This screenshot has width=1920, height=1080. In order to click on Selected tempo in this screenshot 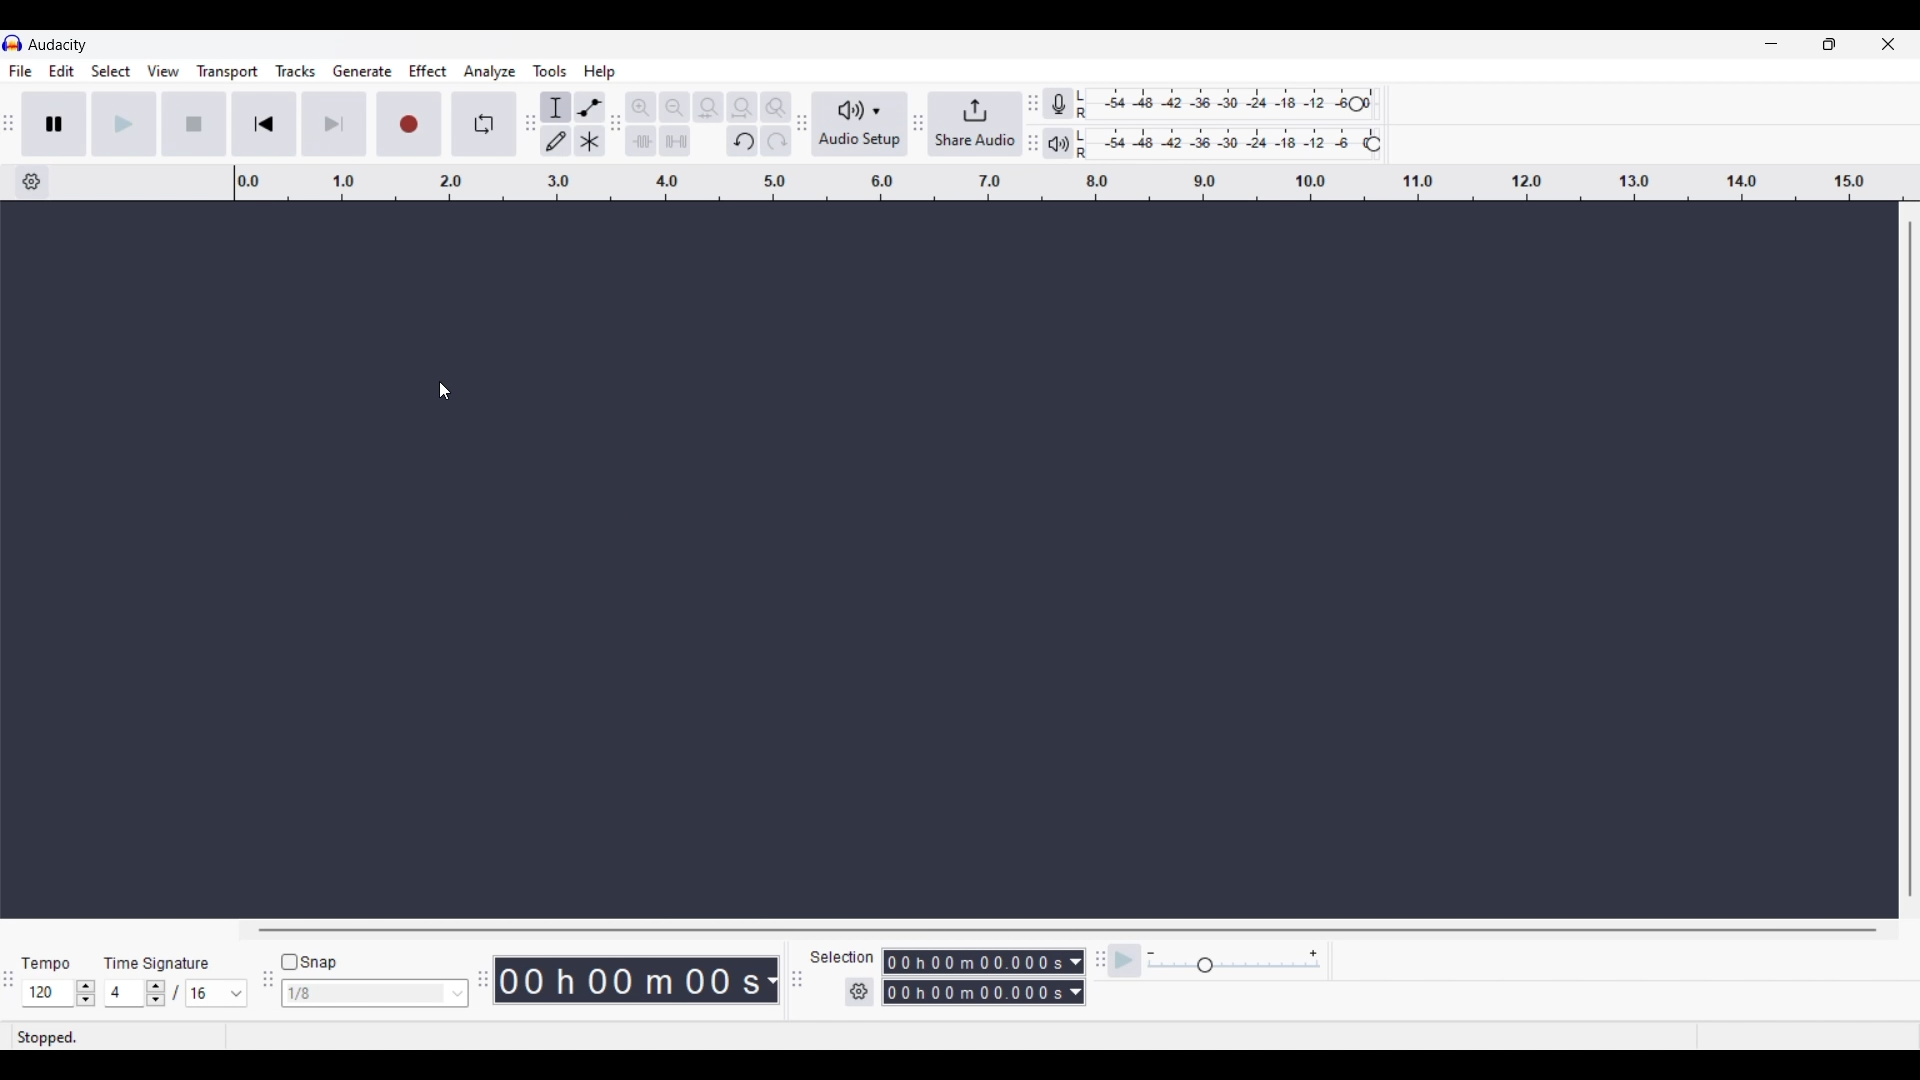, I will do `click(47, 993)`.